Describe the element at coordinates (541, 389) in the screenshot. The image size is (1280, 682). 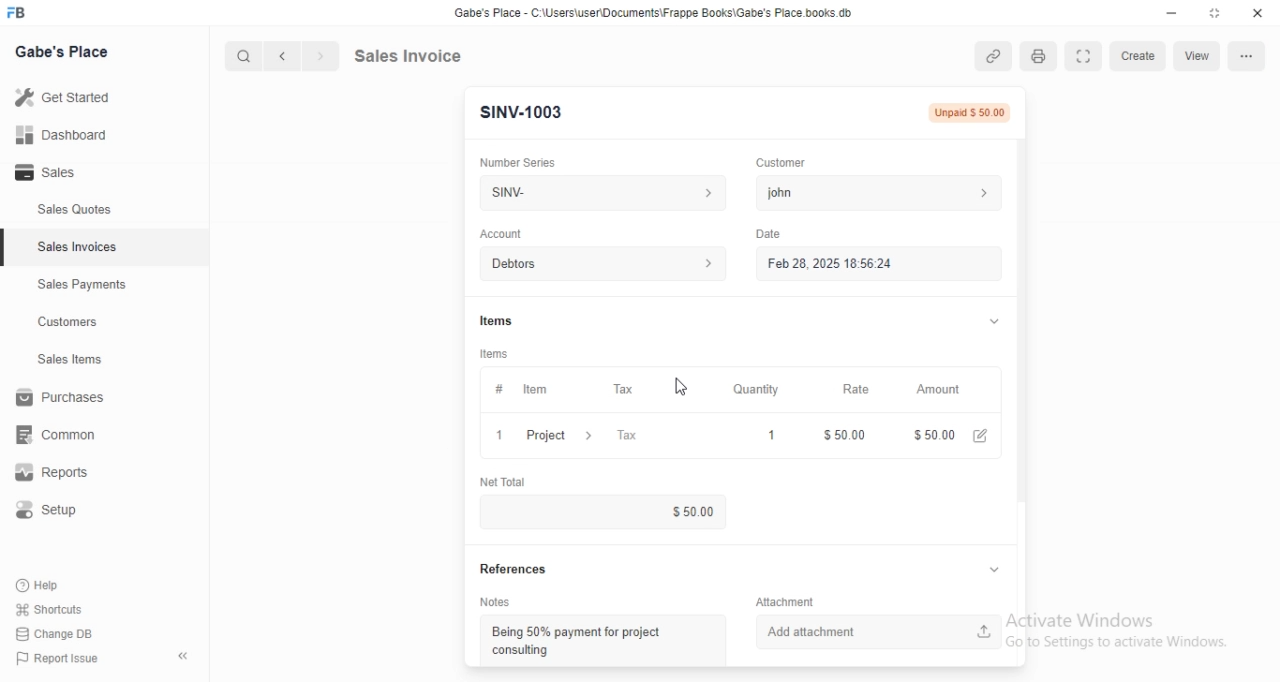
I see `tem` at that location.